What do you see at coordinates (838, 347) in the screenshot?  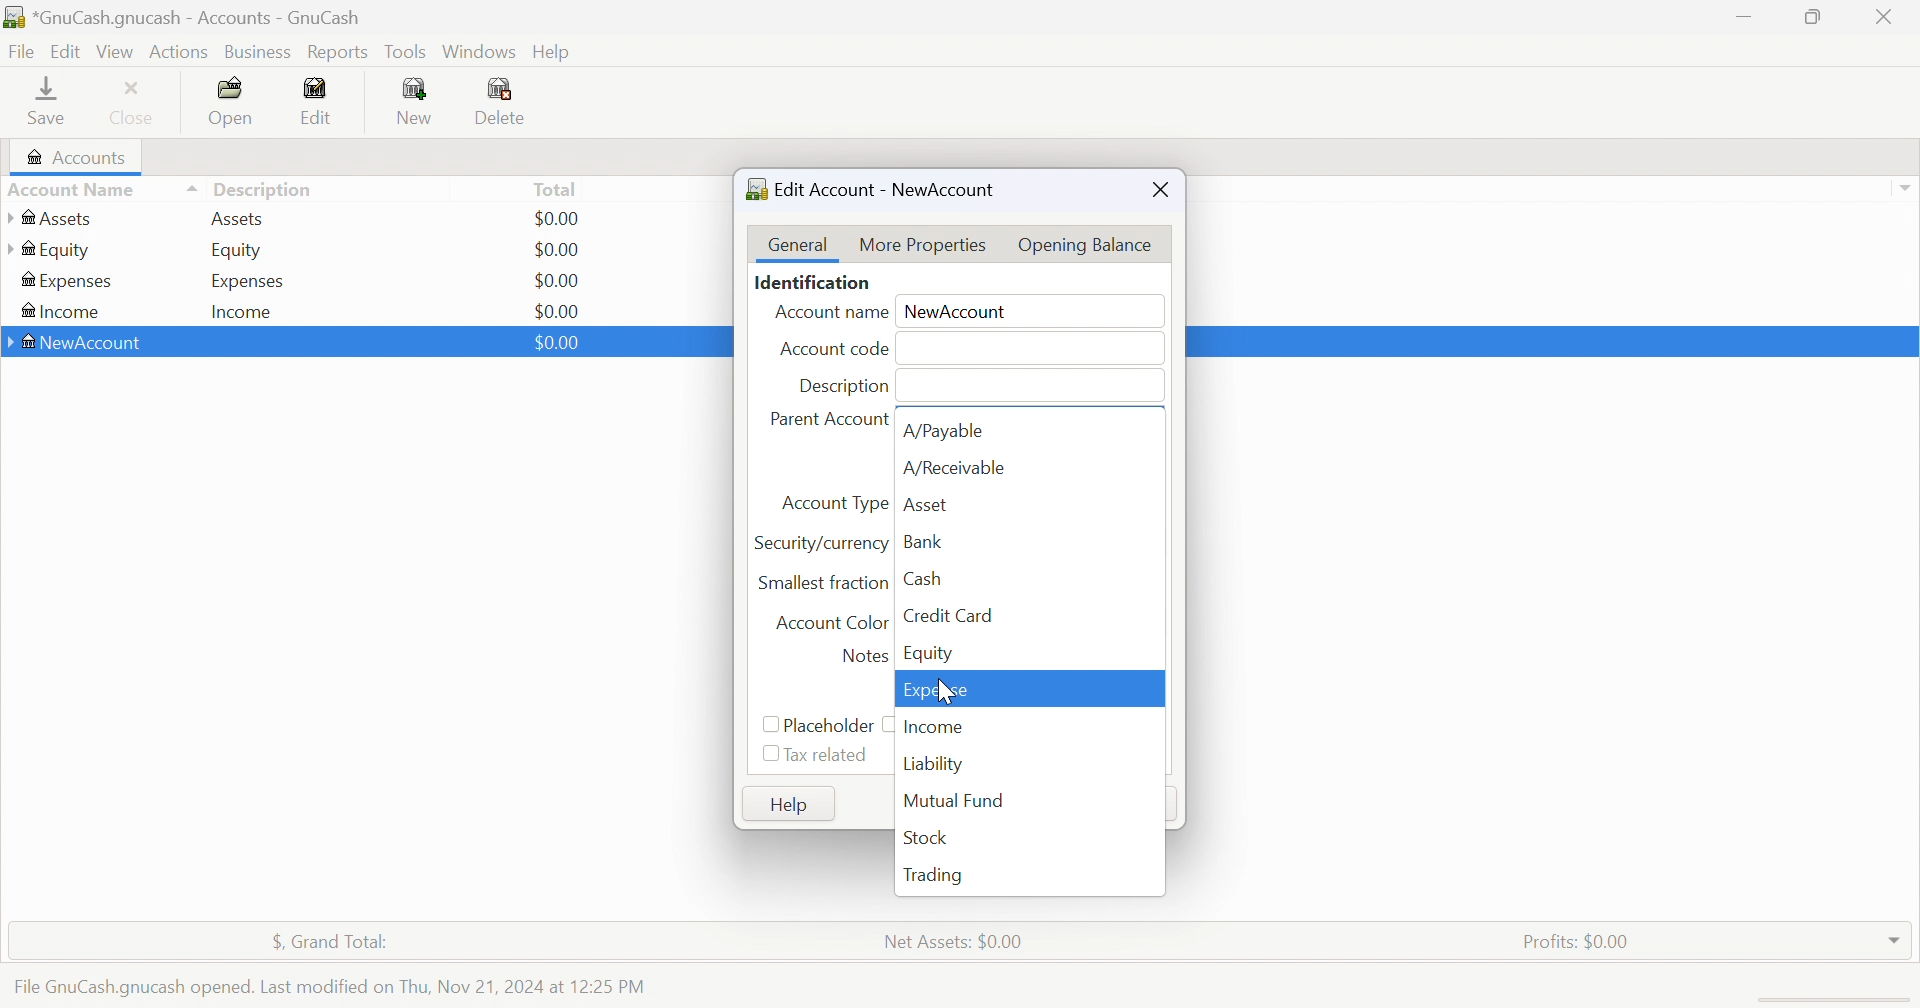 I see `Account code` at bounding box center [838, 347].